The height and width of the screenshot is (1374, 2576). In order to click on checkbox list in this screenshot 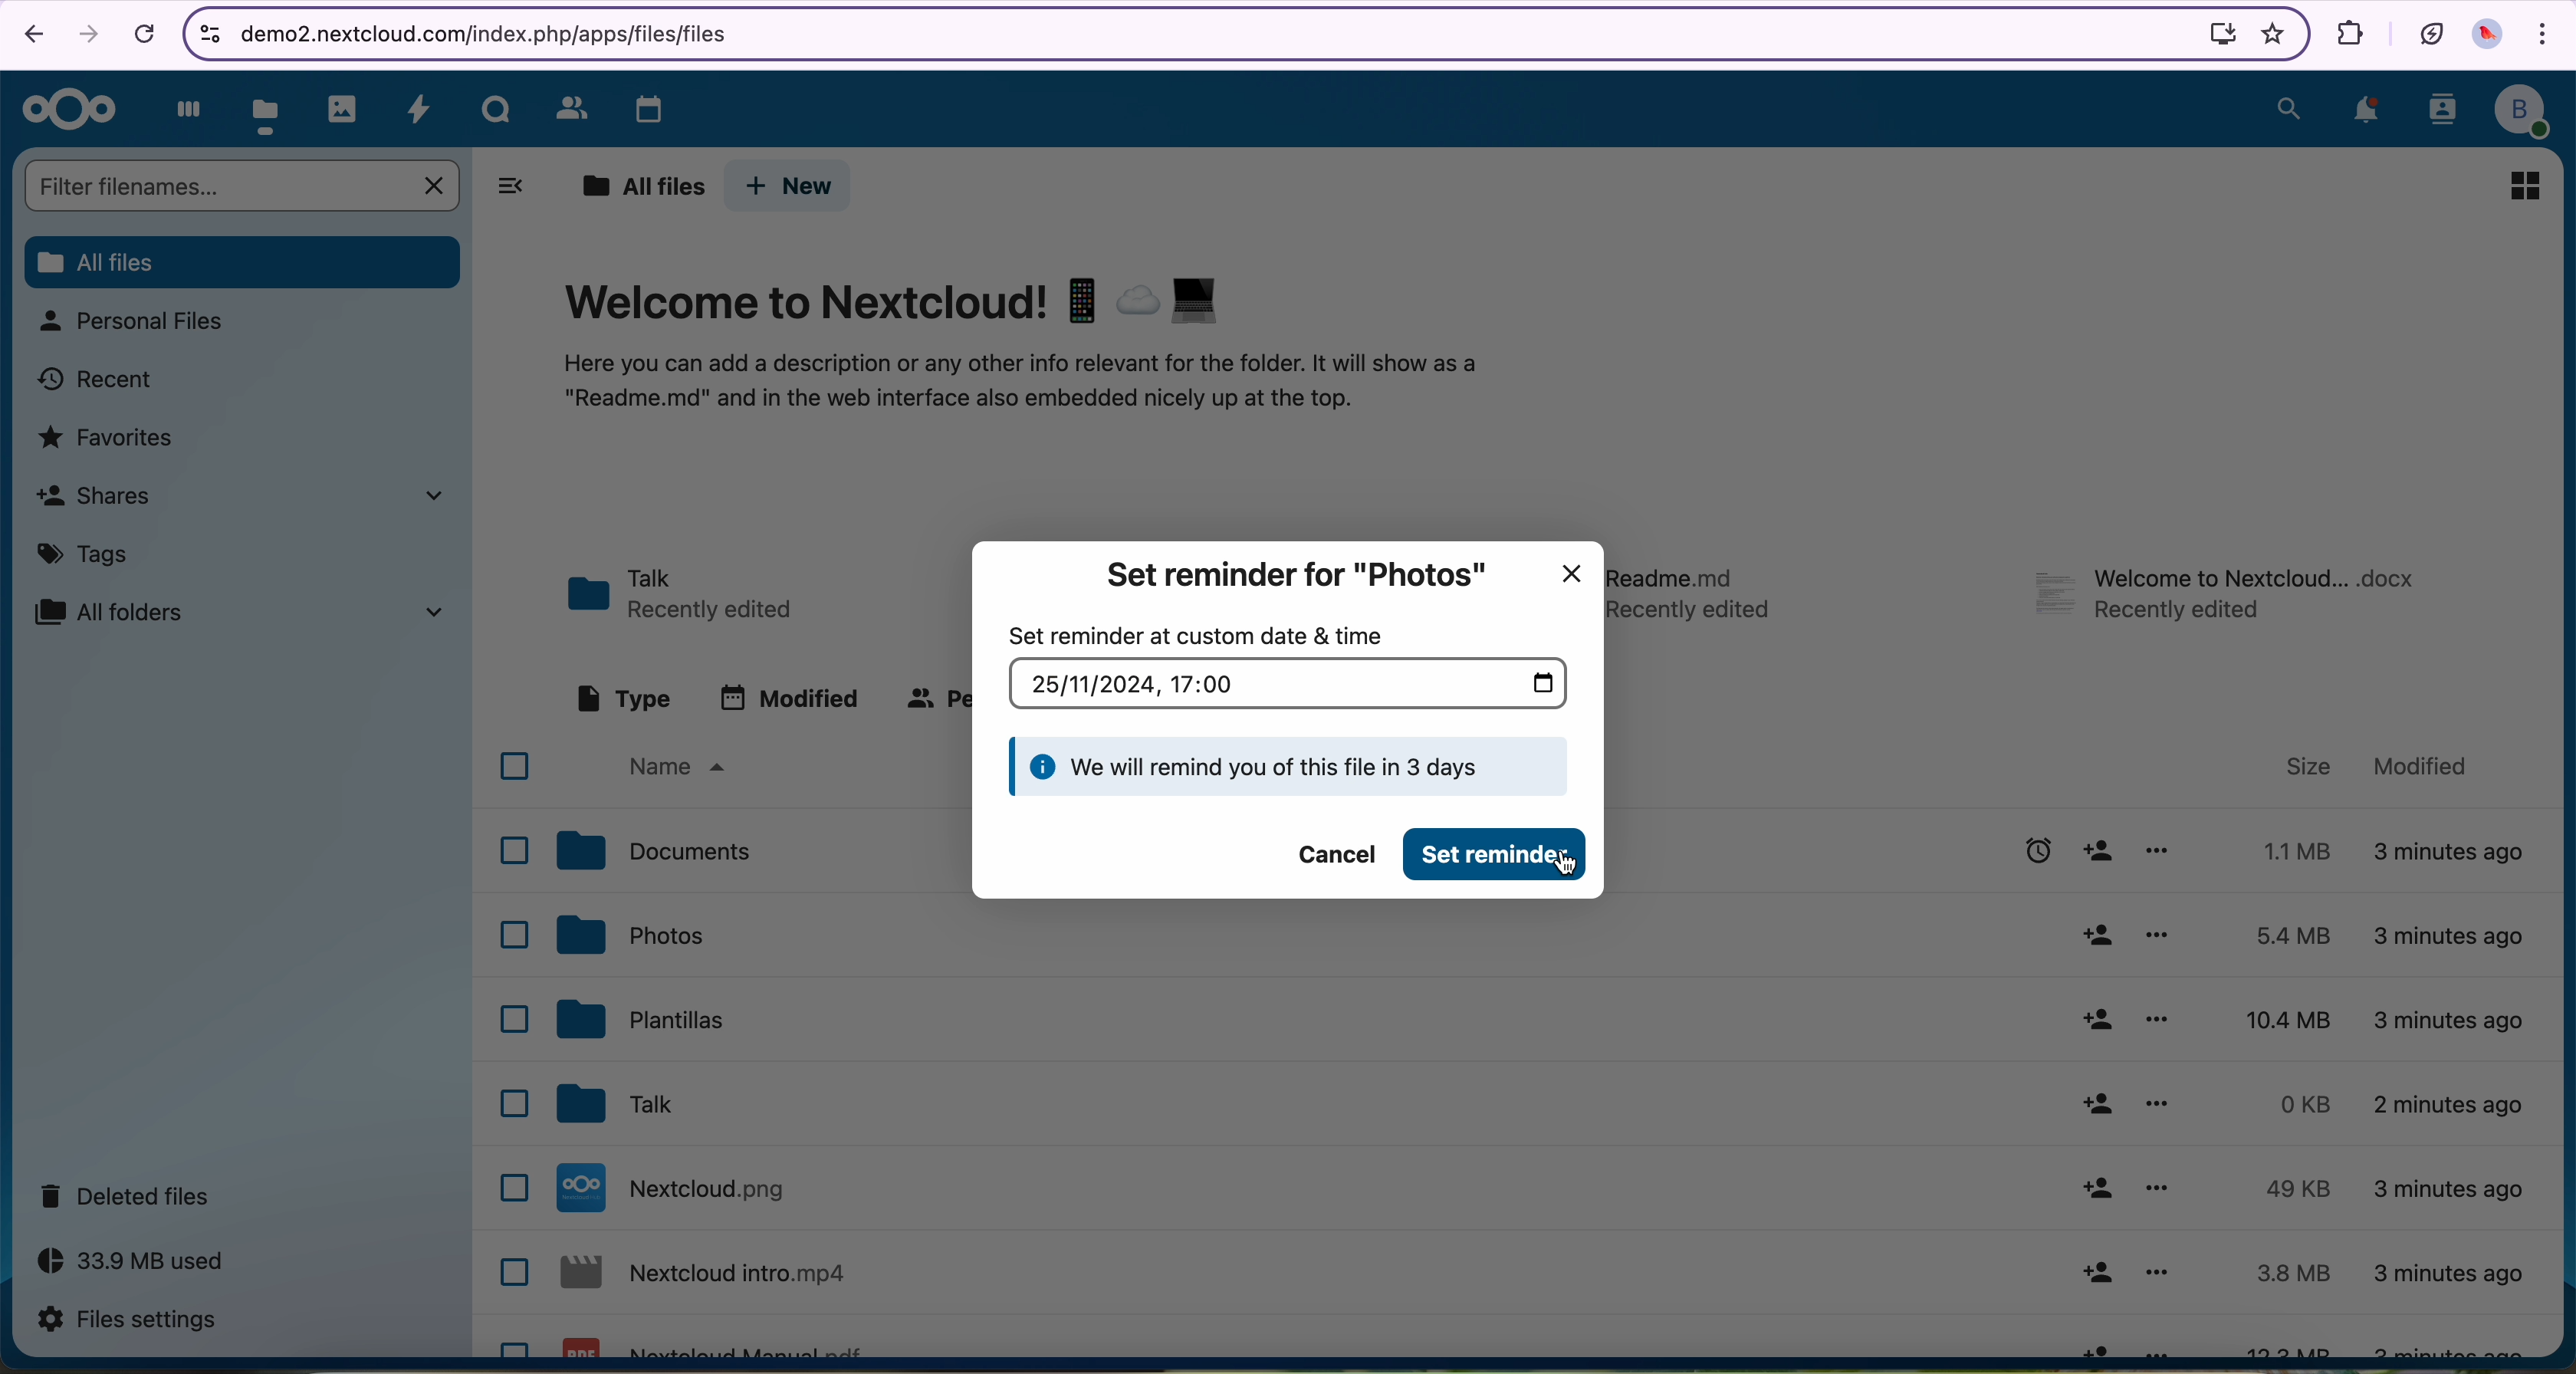, I will do `click(507, 1047)`.